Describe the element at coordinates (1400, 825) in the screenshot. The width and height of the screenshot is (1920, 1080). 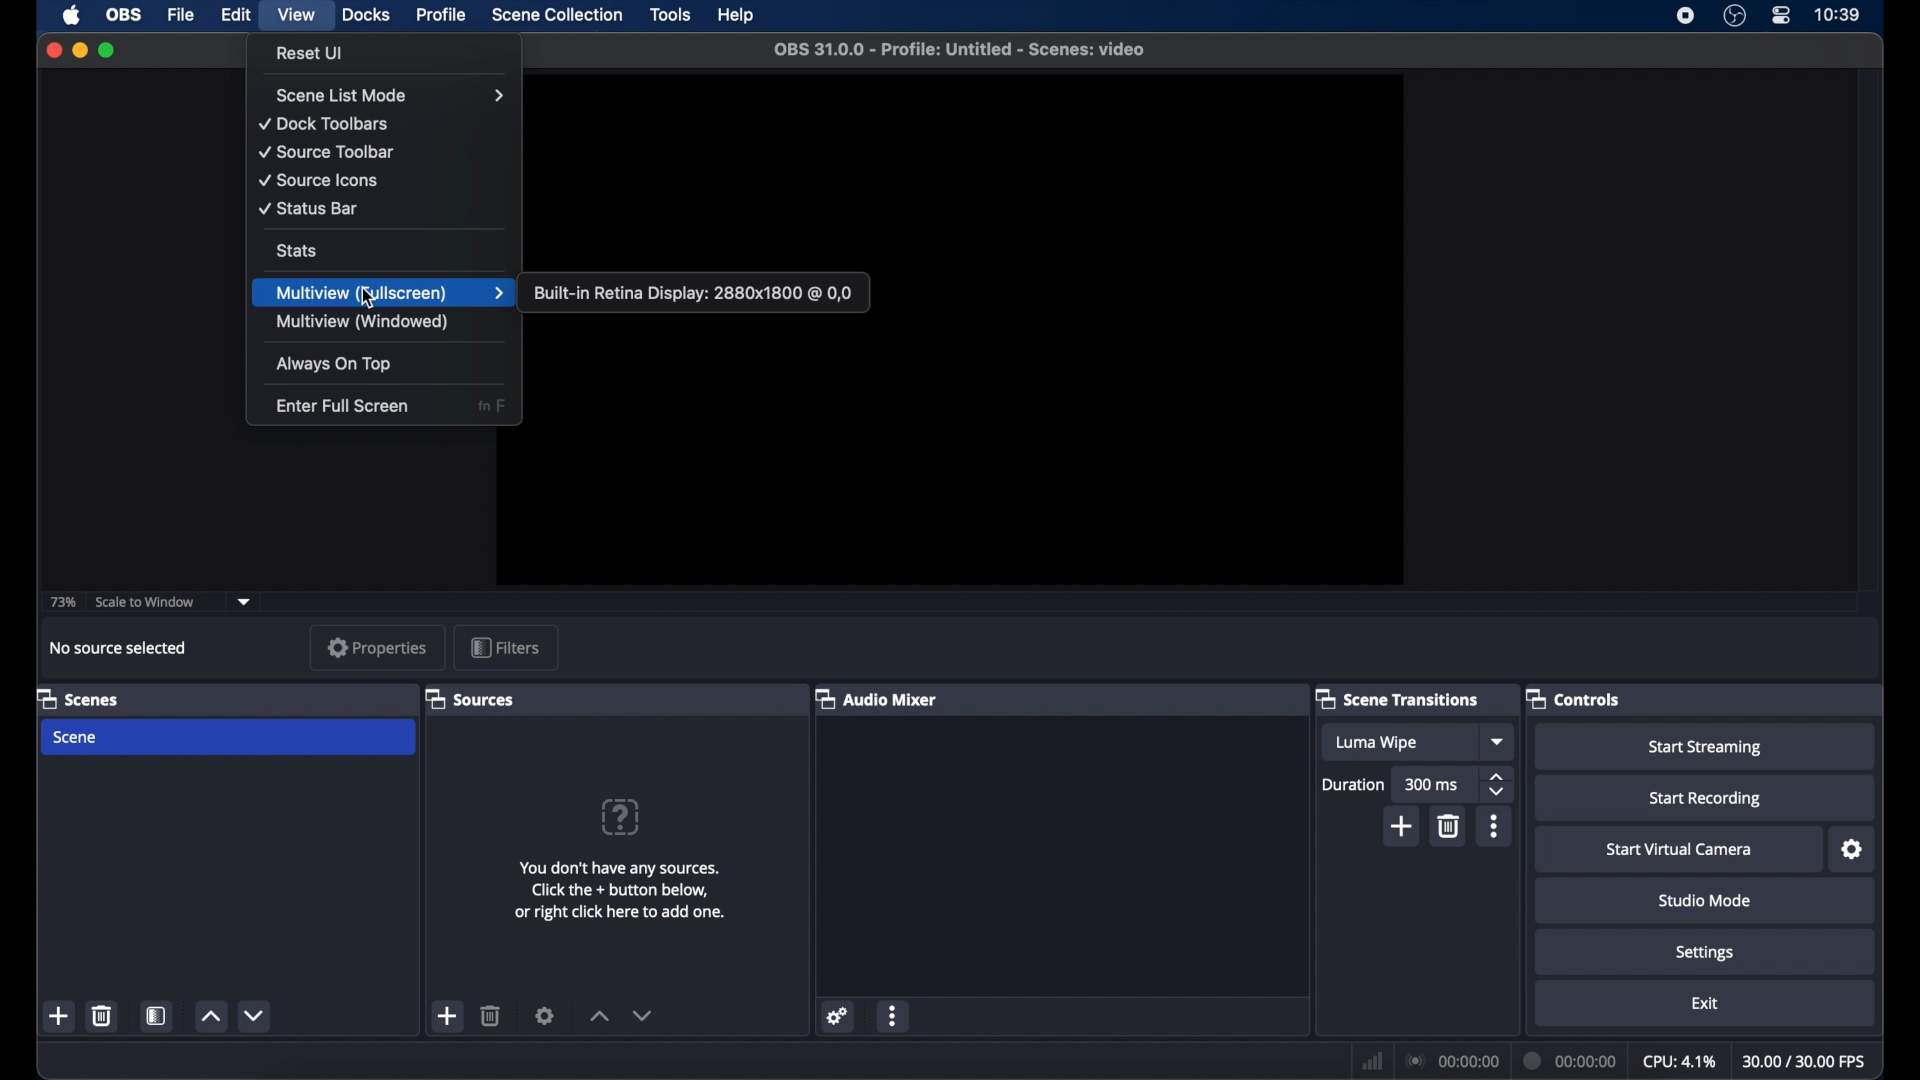
I see `add` at that location.